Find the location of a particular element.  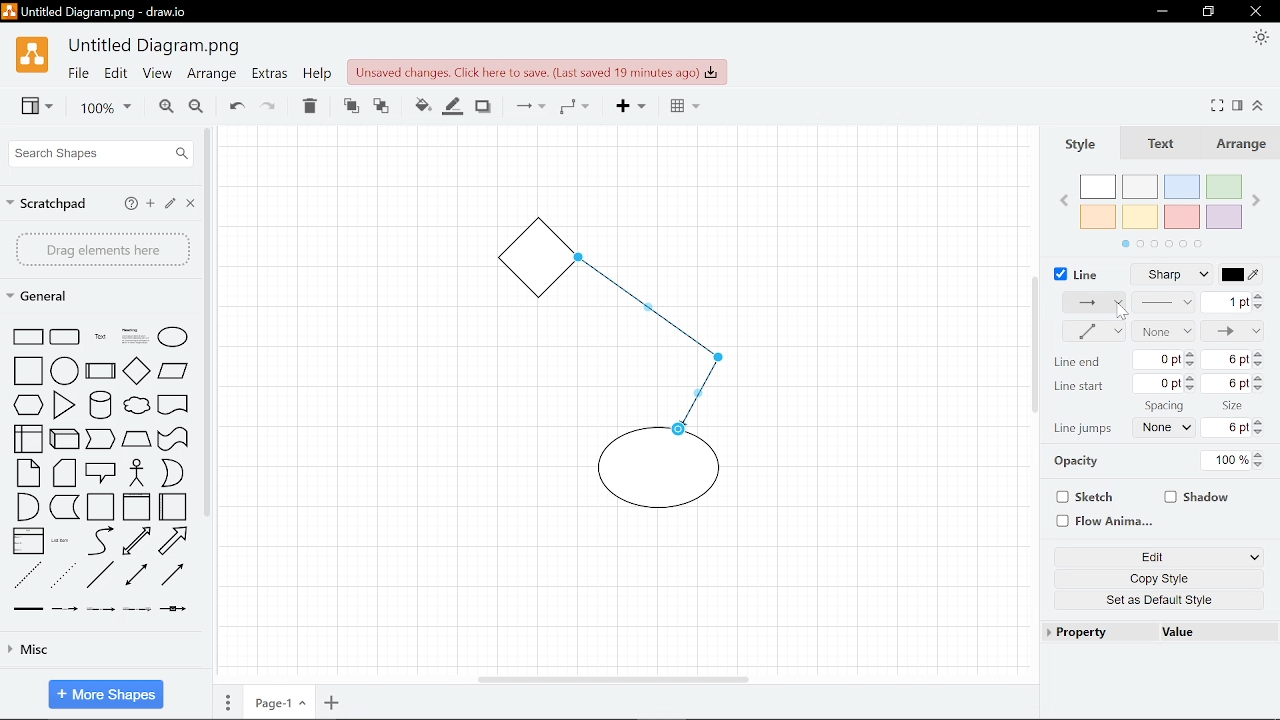

Zoom is located at coordinates (98, 108).